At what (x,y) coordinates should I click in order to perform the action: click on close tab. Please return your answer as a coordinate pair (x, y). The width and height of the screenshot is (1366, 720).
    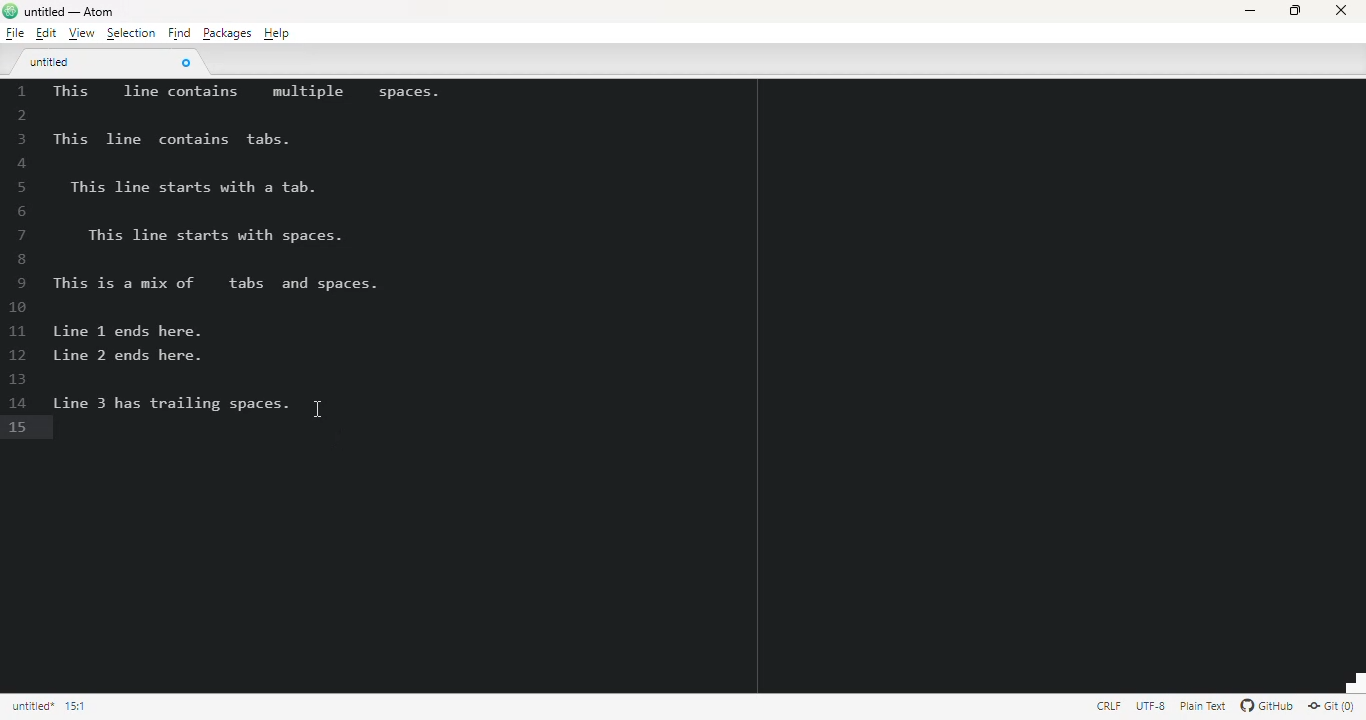
    Looking at the image, I should click on (185, 62).